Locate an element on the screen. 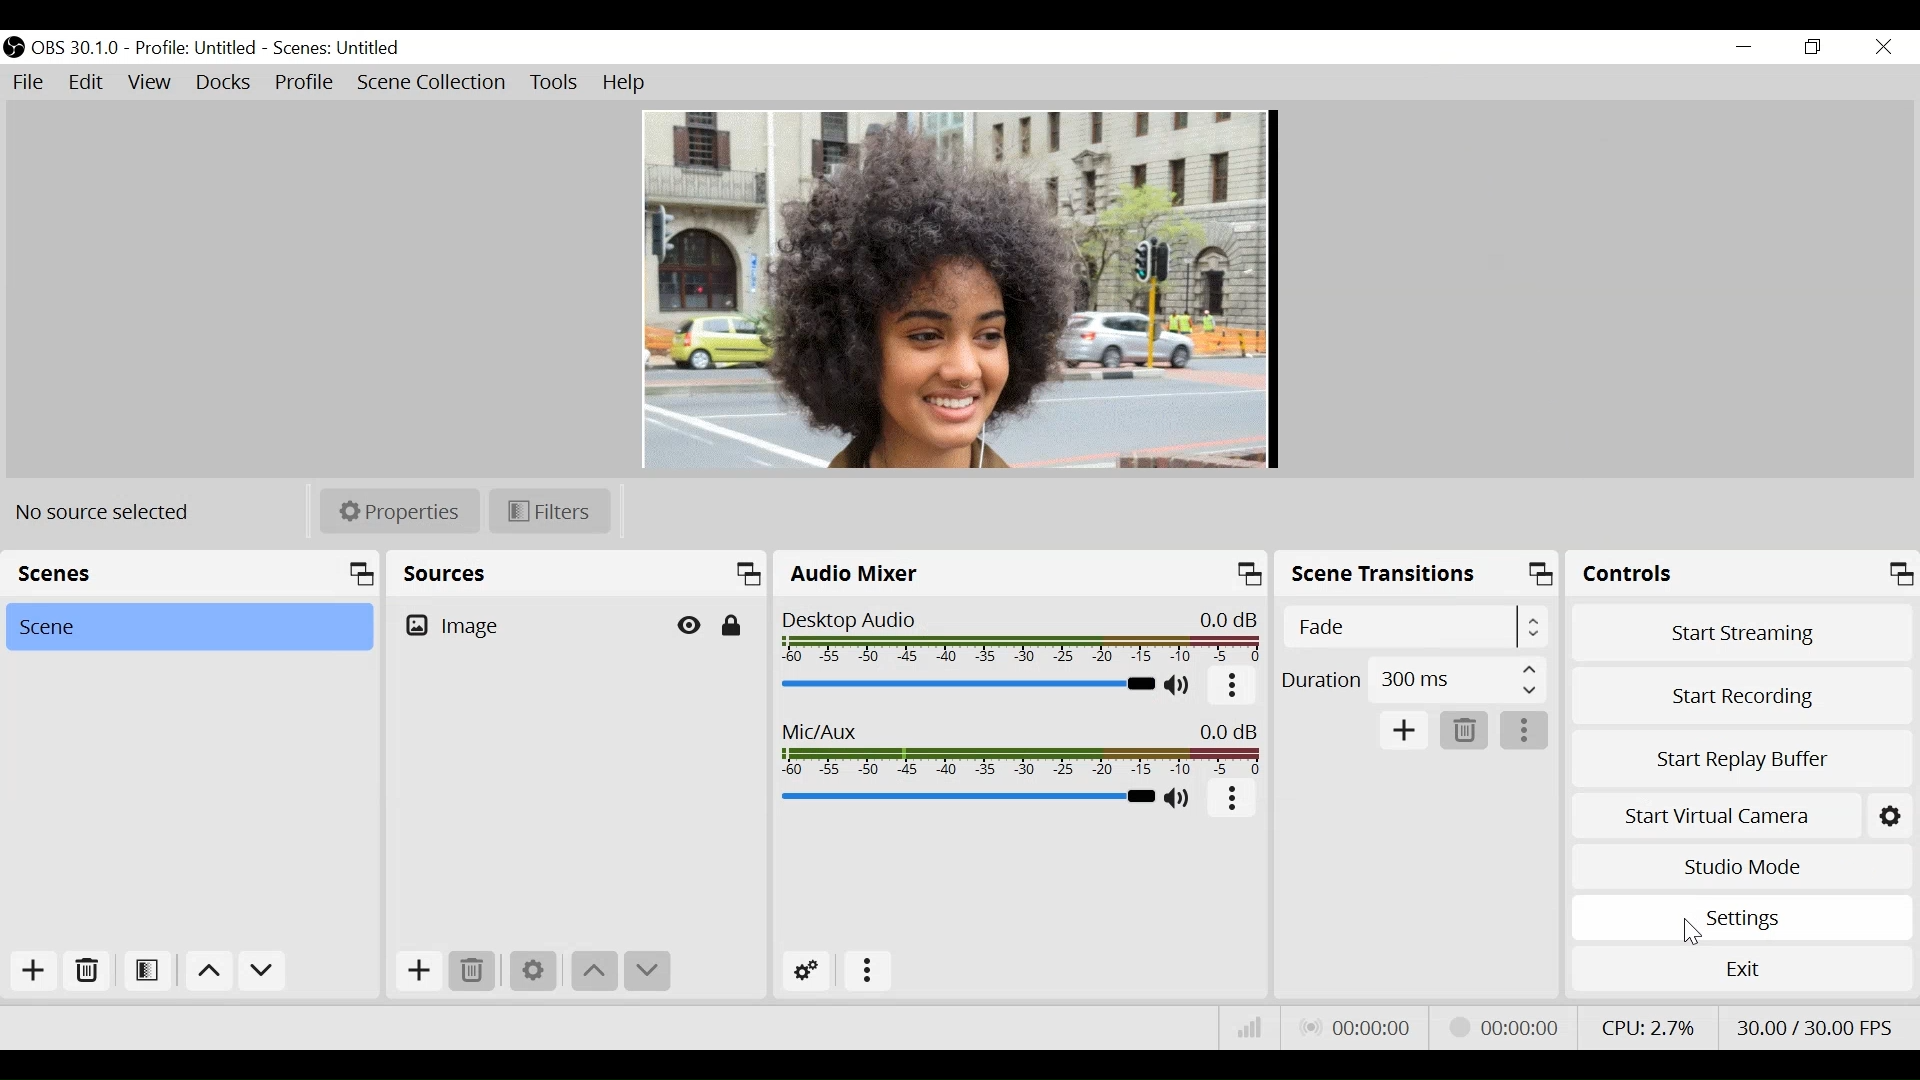 This screenshot has width=1920, height=1080. Add Scene is located at coordinates (39, 975).